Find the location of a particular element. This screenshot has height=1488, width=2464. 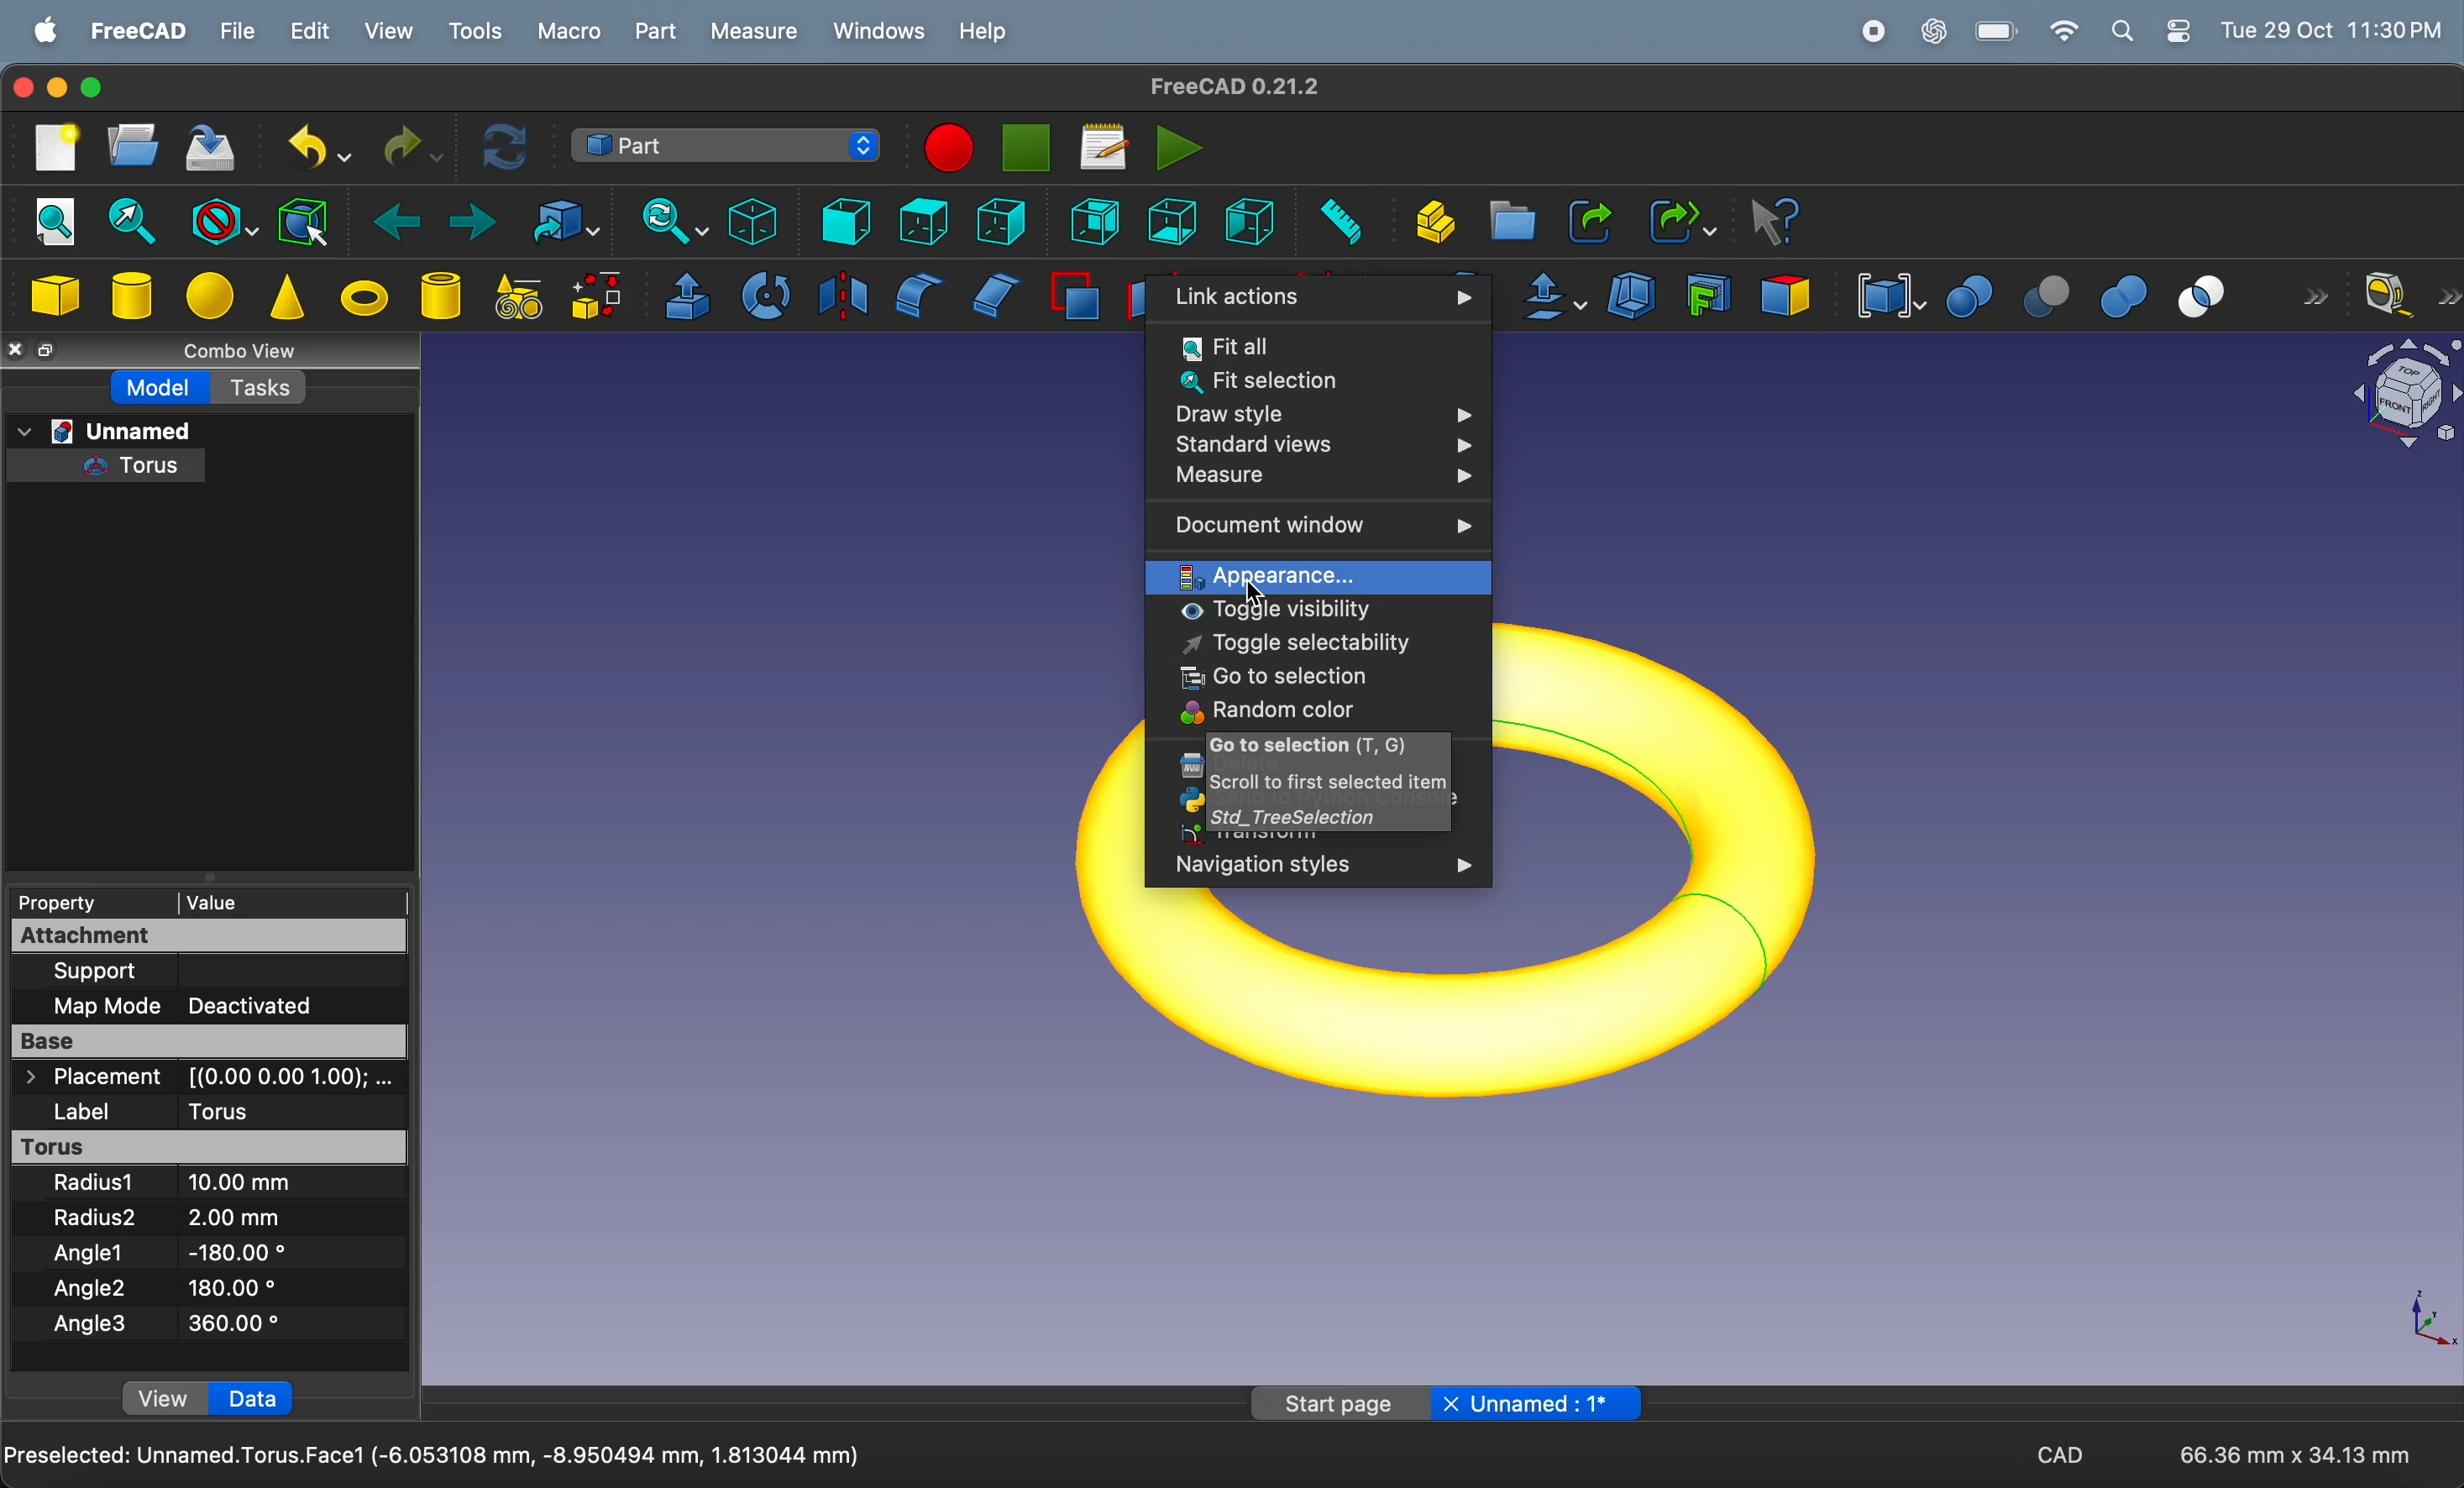

tasks is located at coordinates (265, 387).